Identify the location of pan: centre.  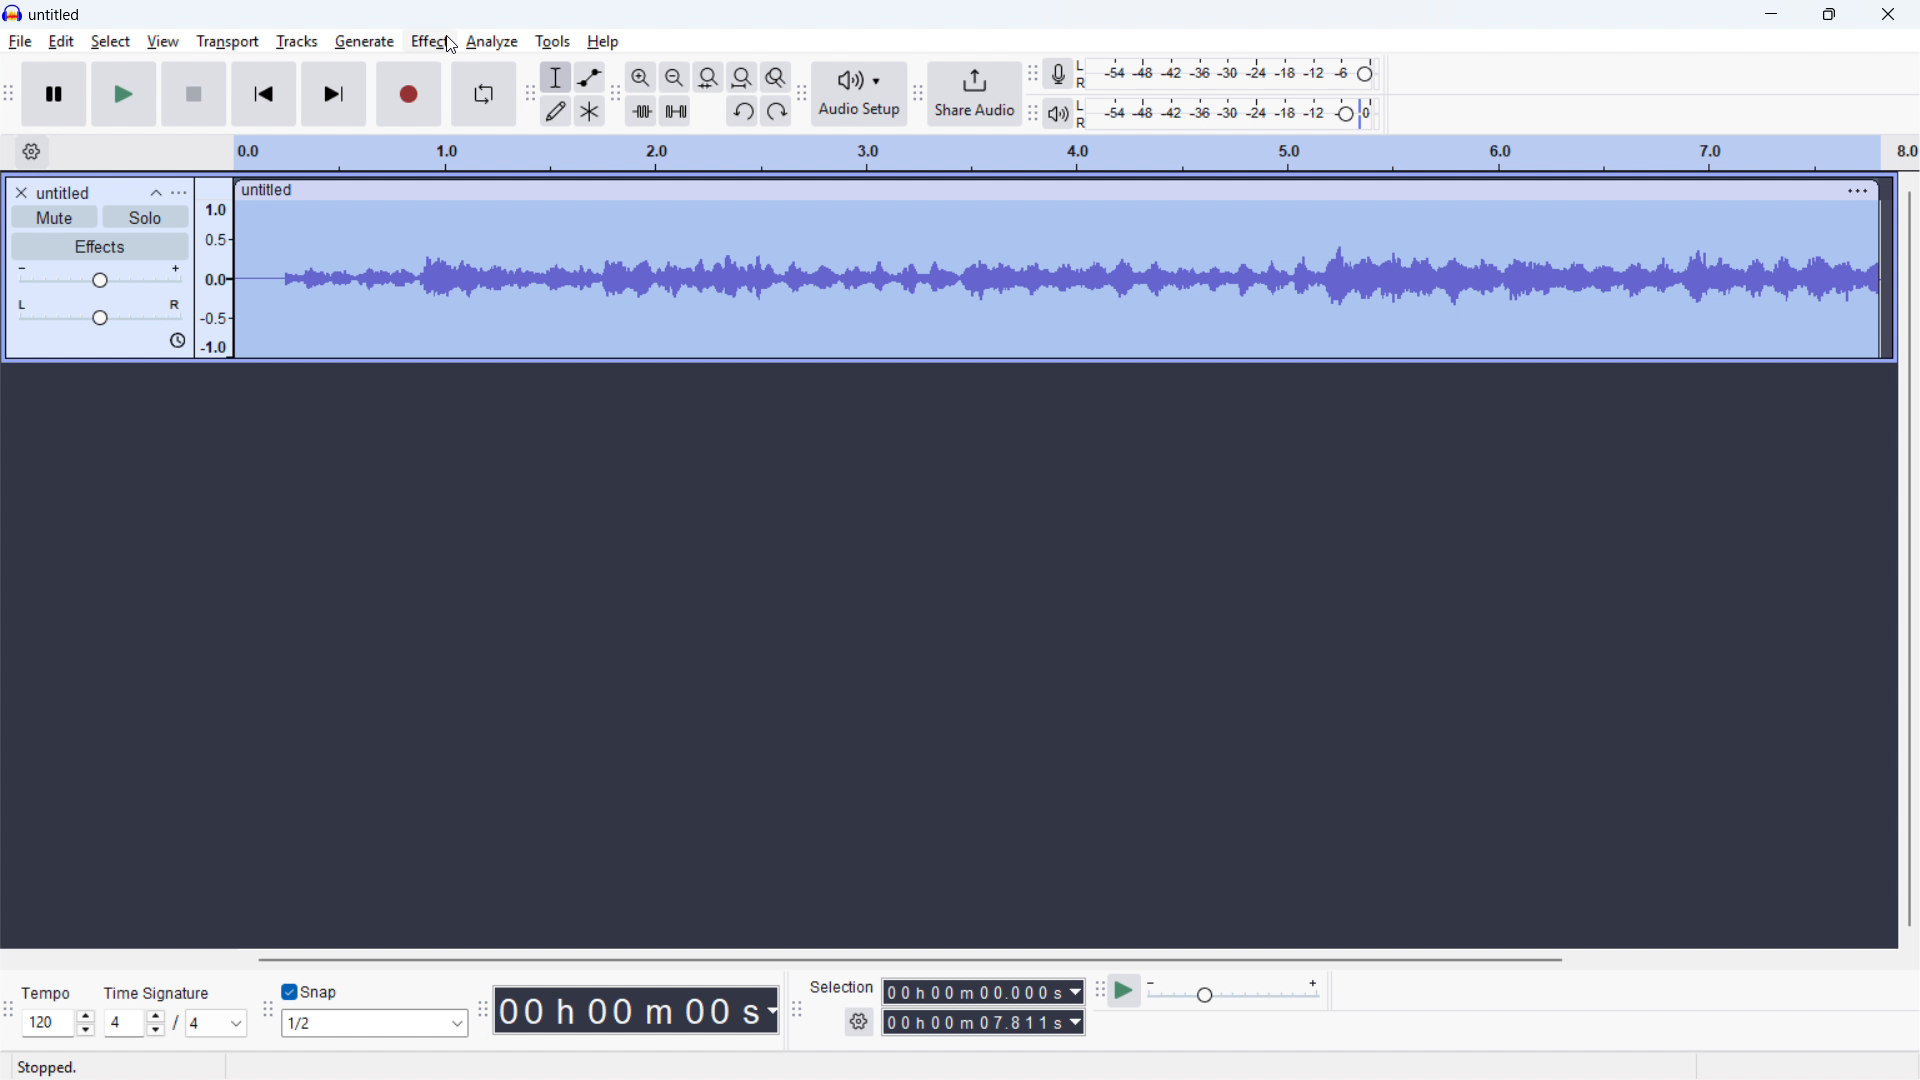
(100, 312).